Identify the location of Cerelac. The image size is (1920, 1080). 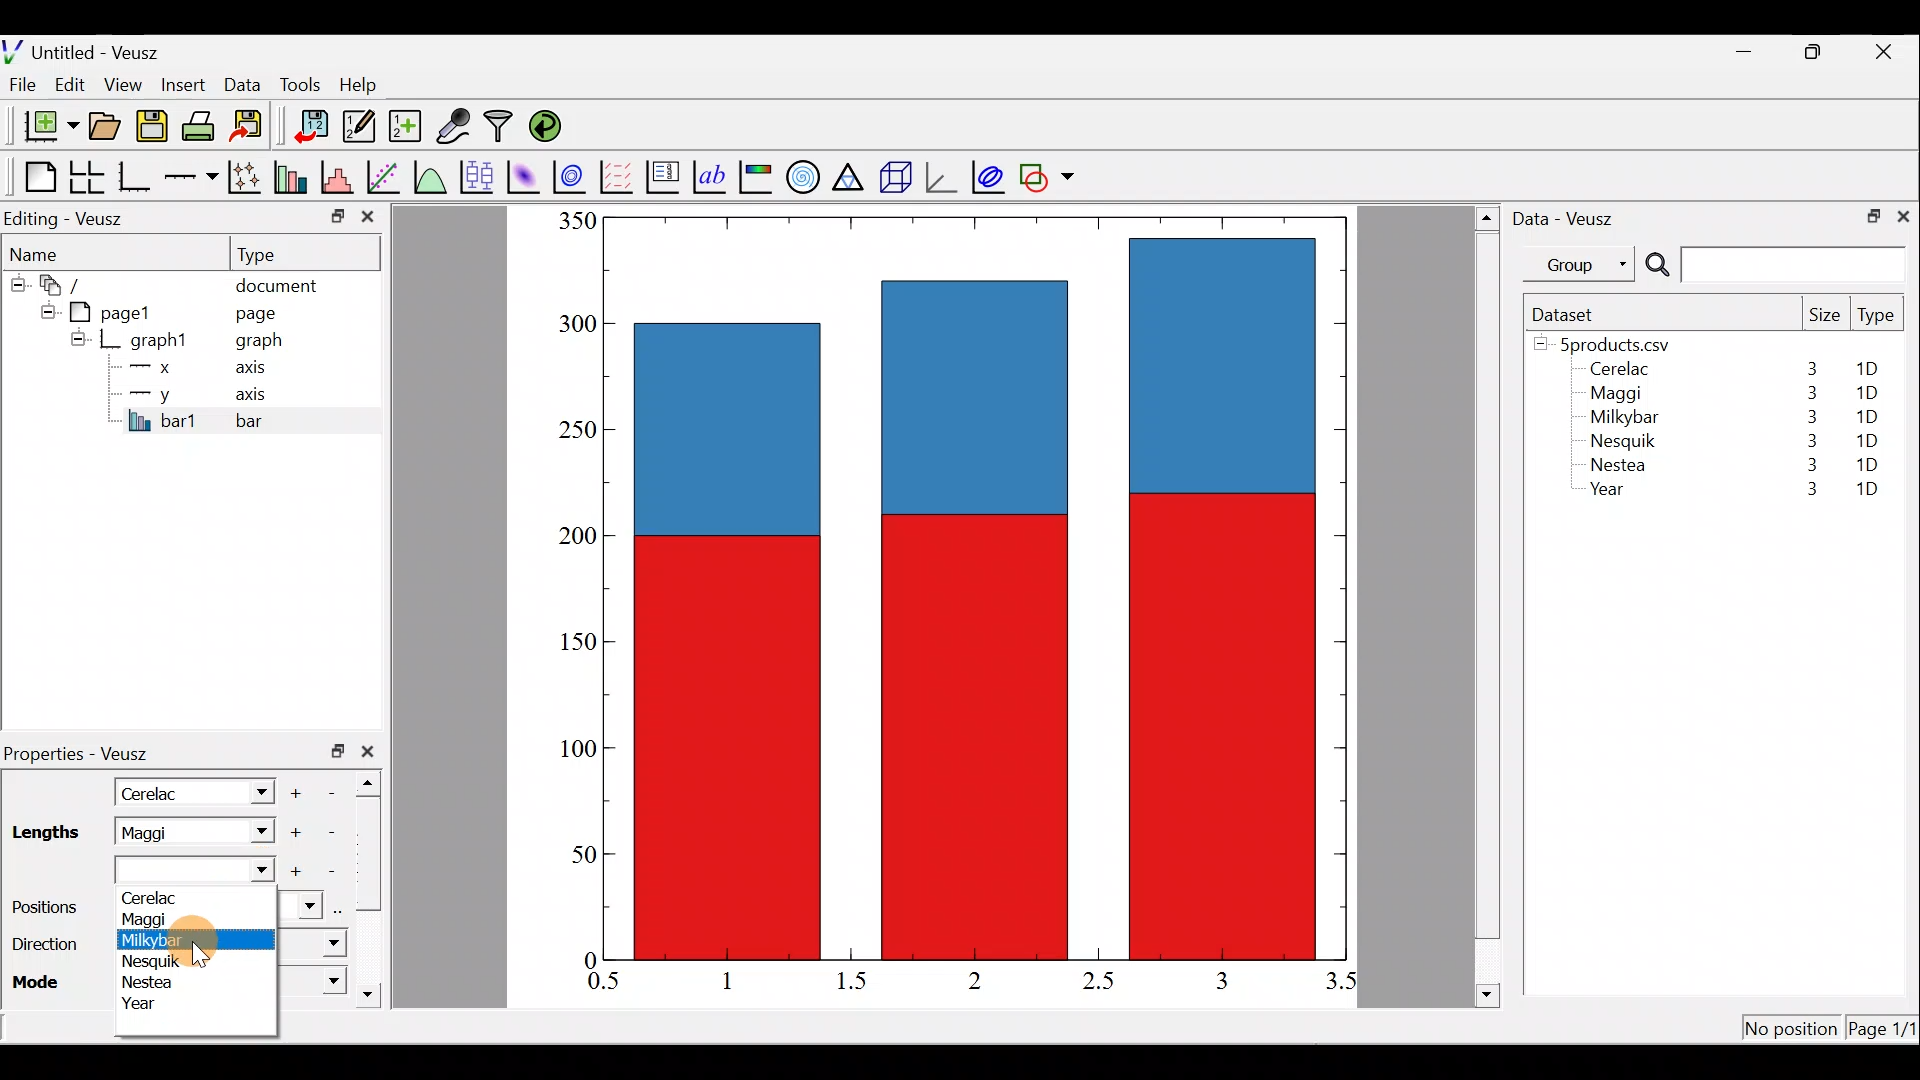
(155, 791).